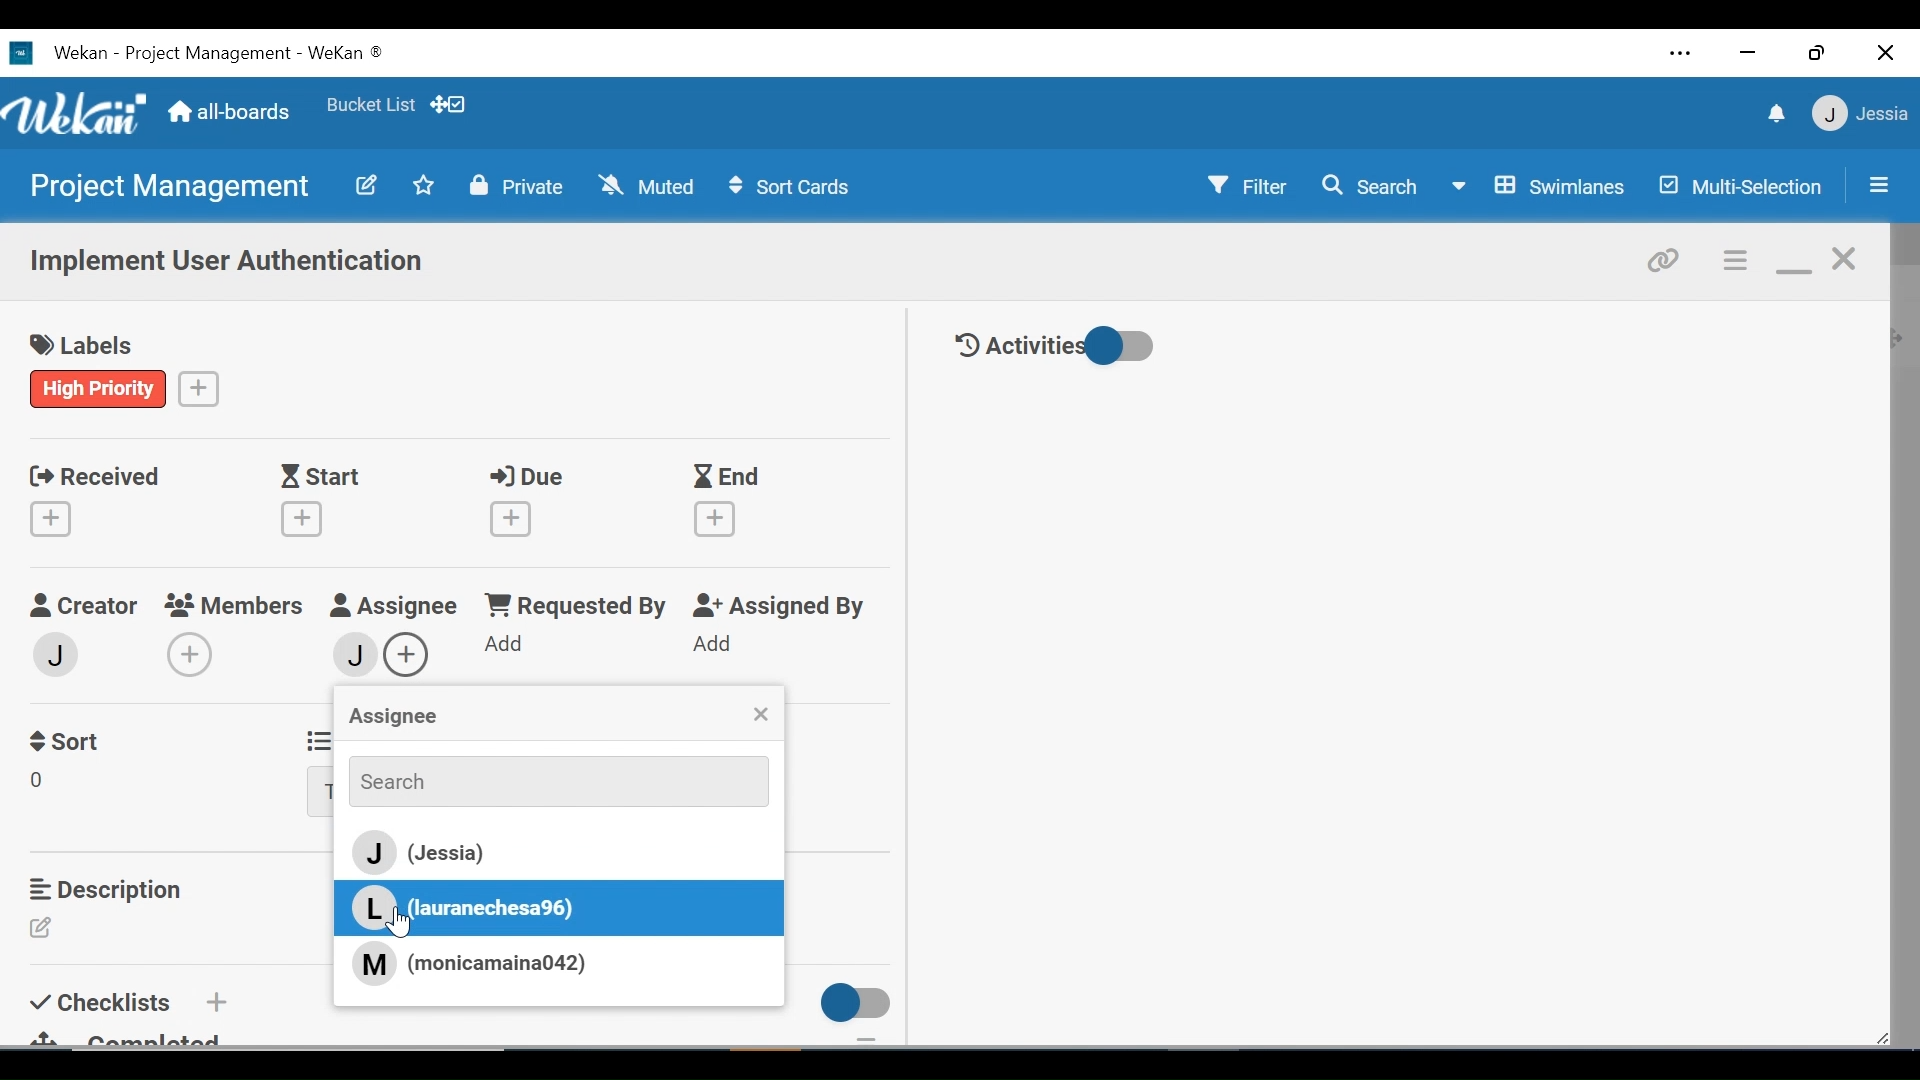 The image size is (1920, 1080). What do you see at coordinates (1846, 260) in the screenshot?
I see `close` at bounding box center [1846, 260].